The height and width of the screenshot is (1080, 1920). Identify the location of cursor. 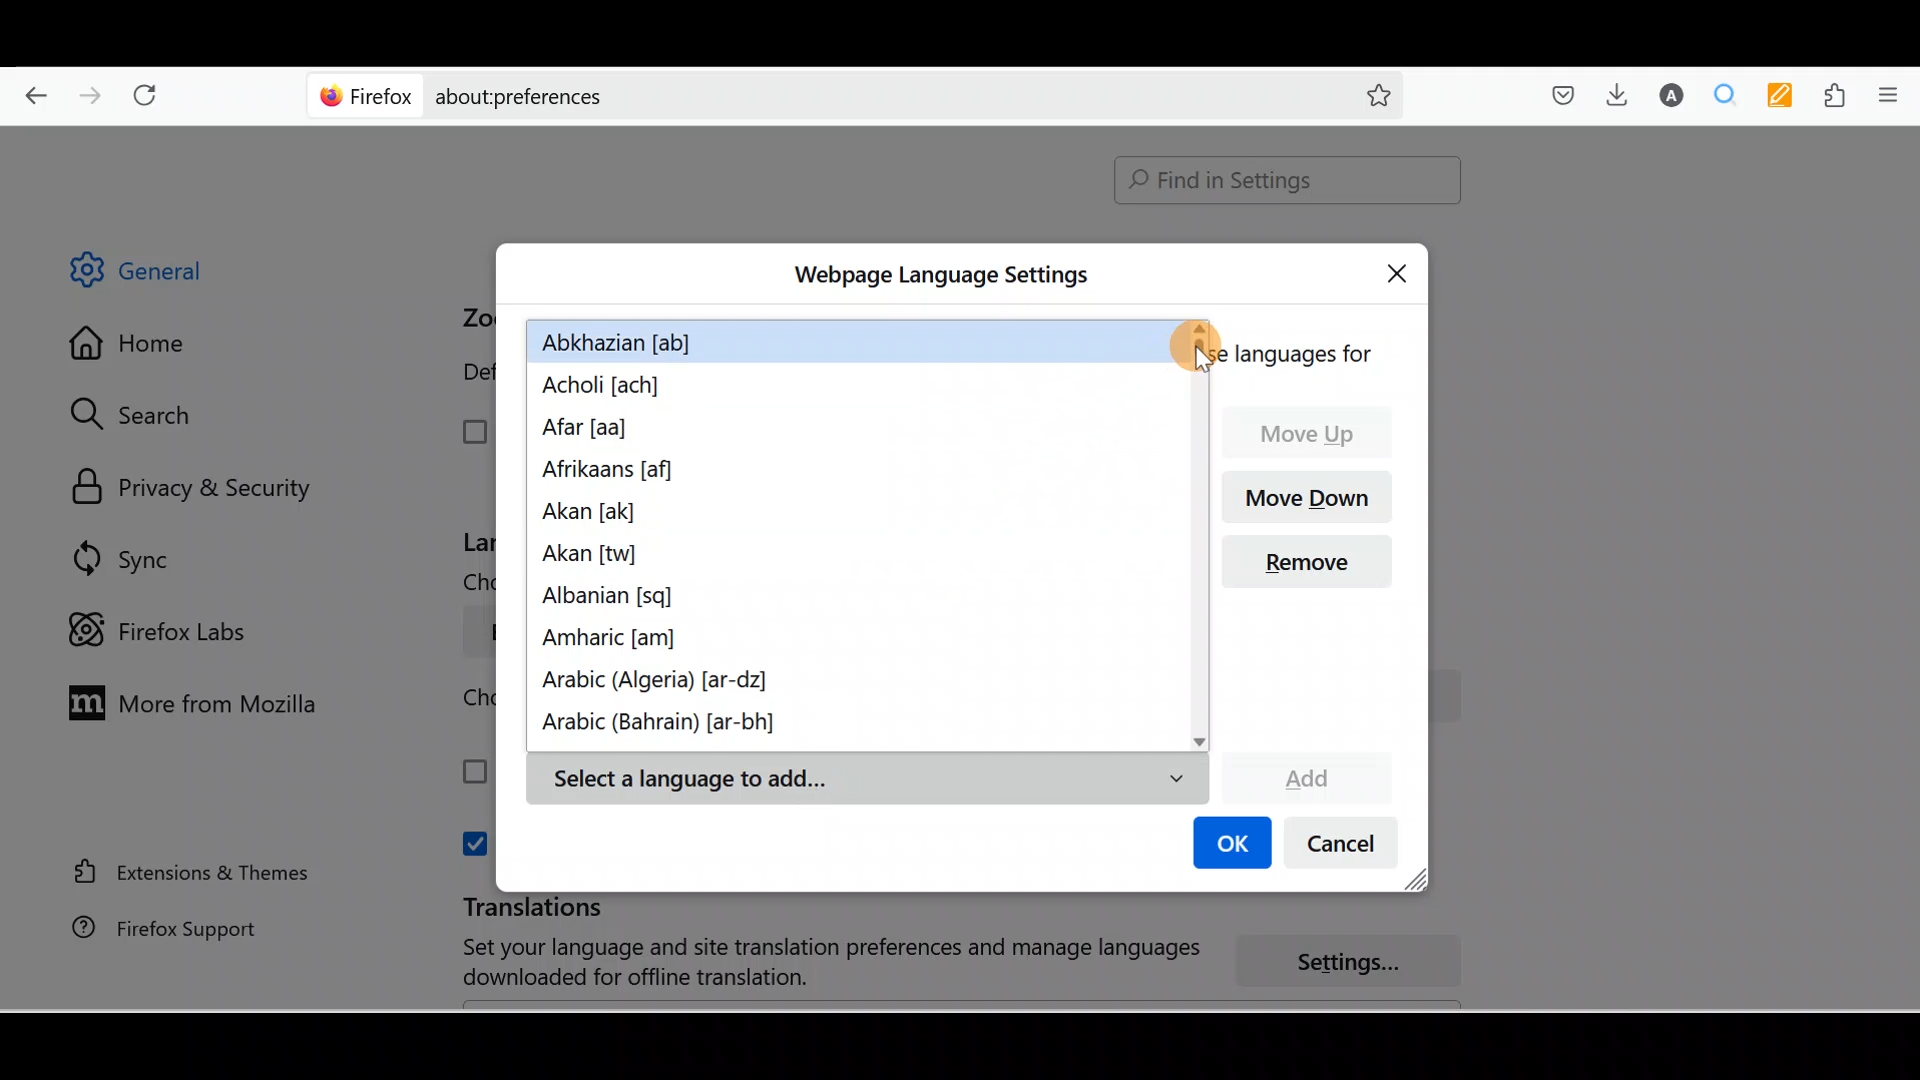
(1195, 348).